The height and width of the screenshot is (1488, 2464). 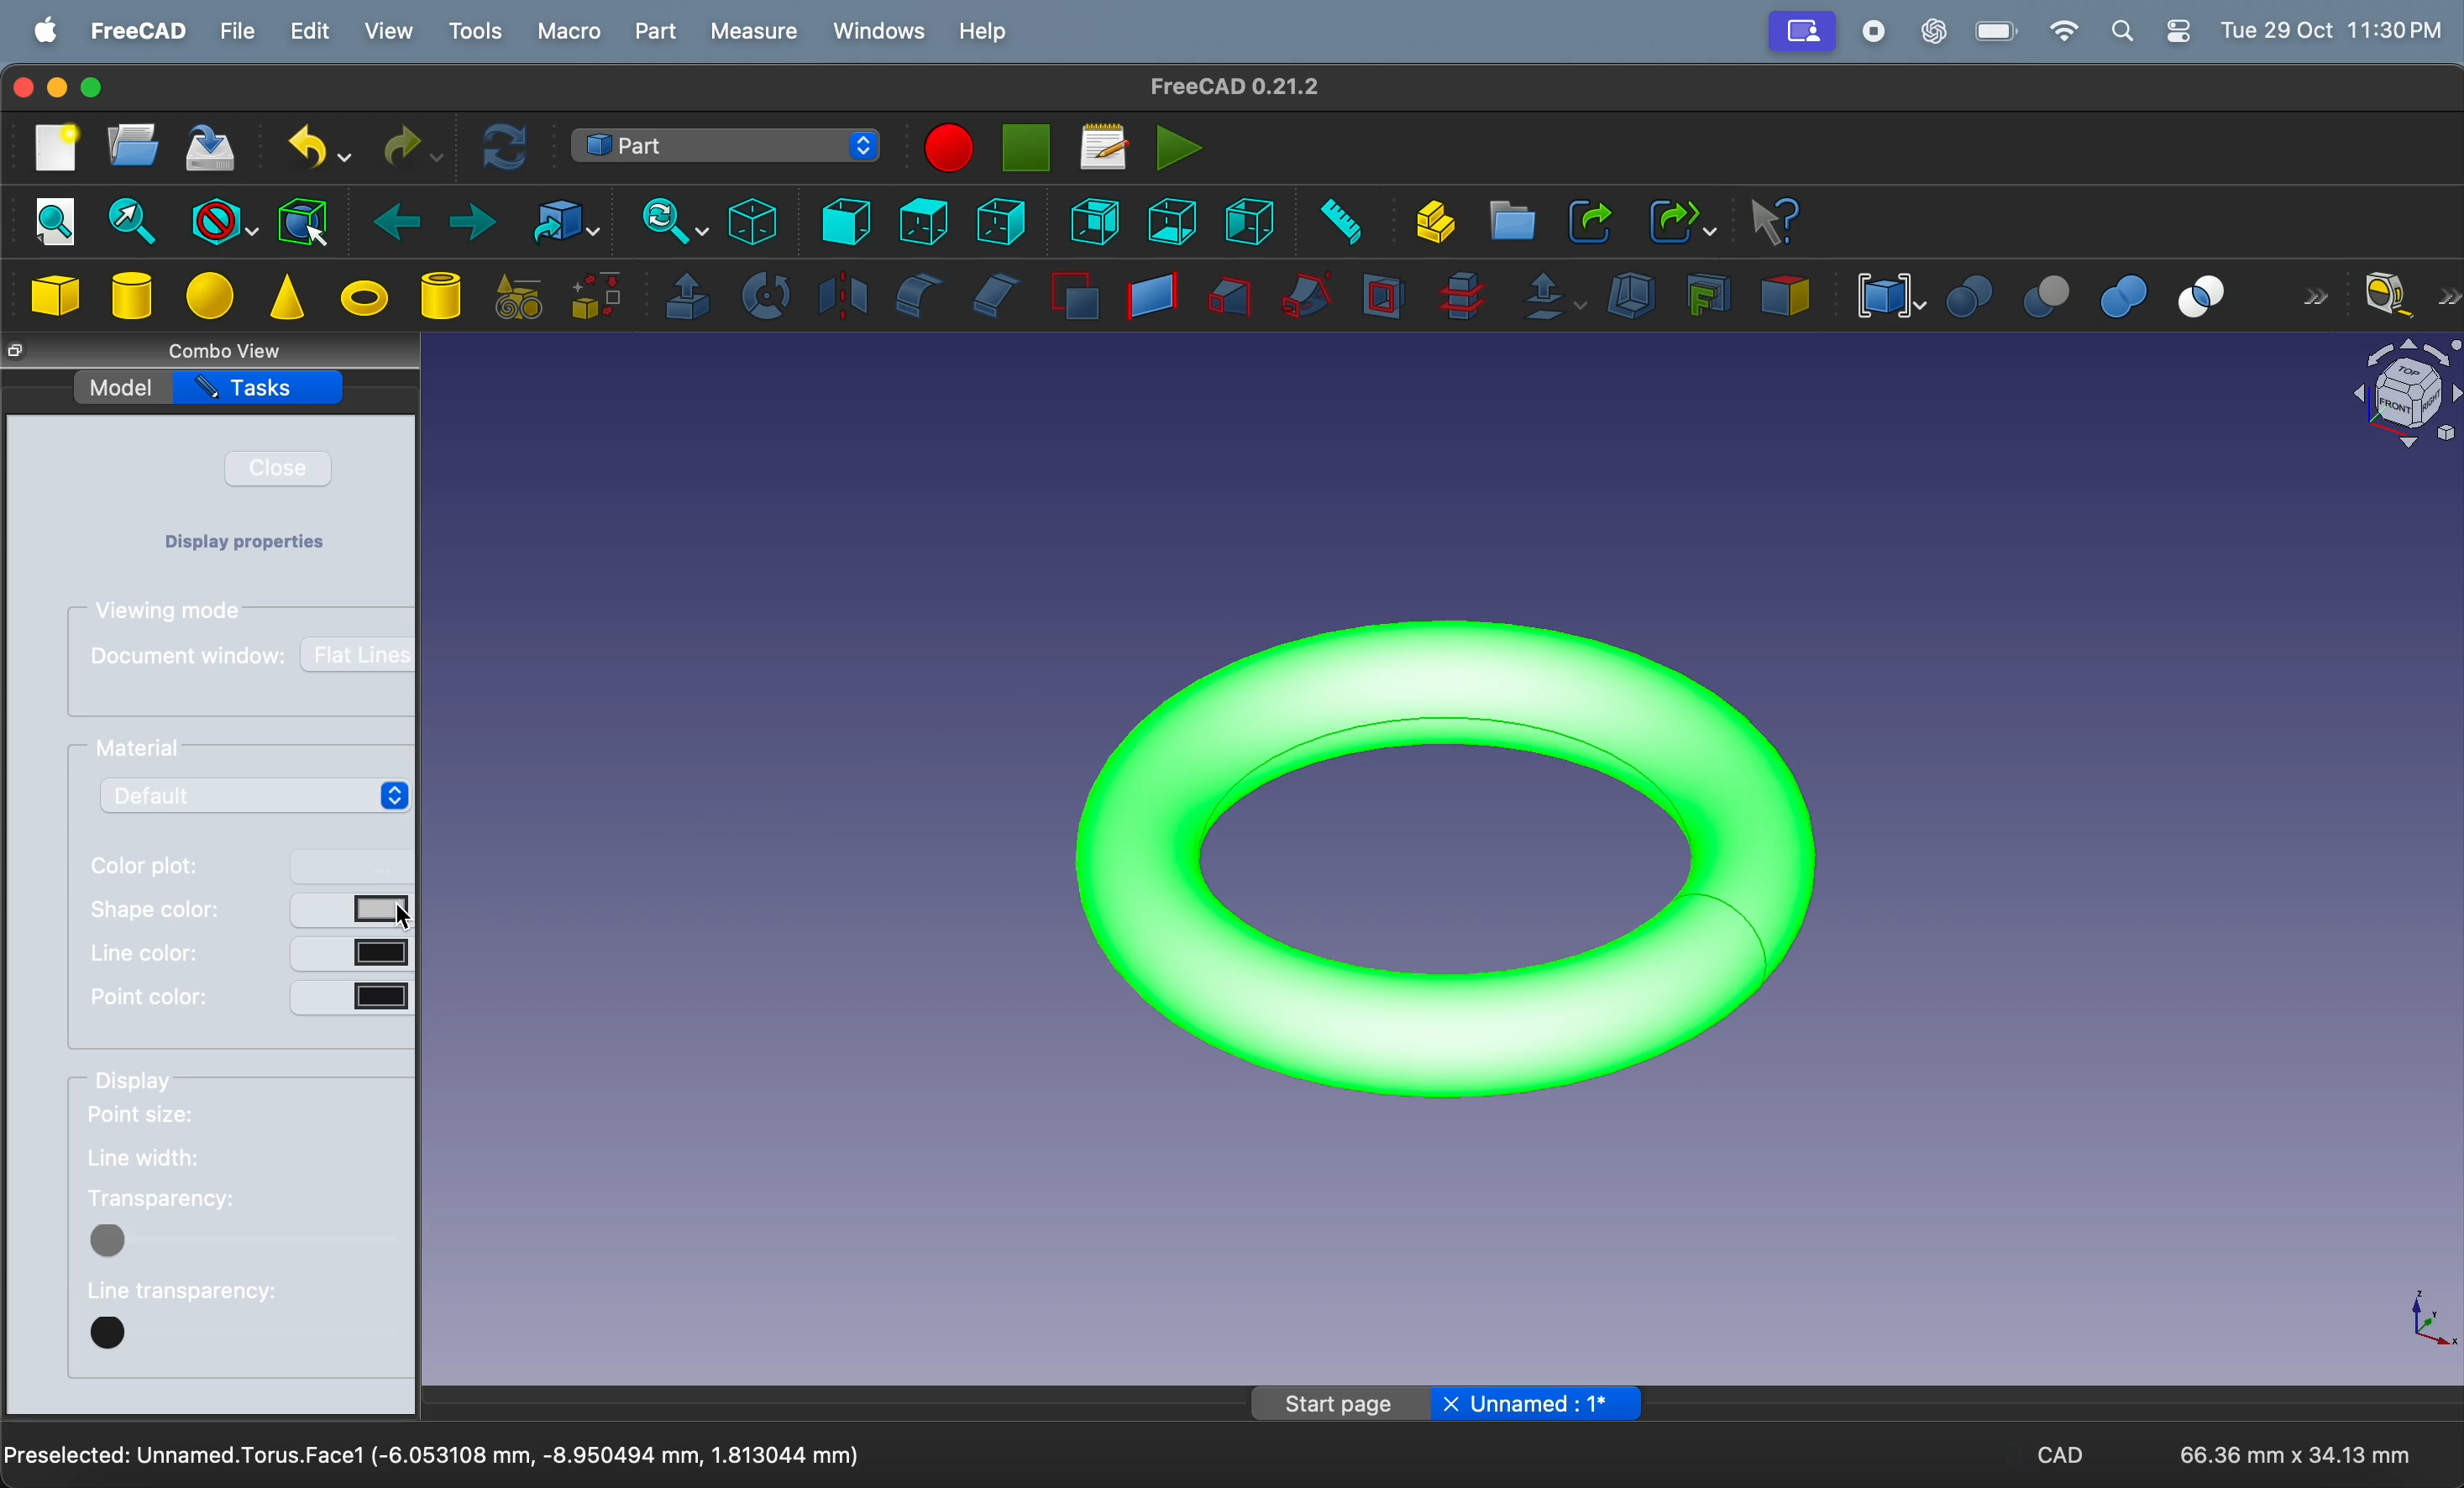 I want to click on measure distance, so click(x=1334, y=222).